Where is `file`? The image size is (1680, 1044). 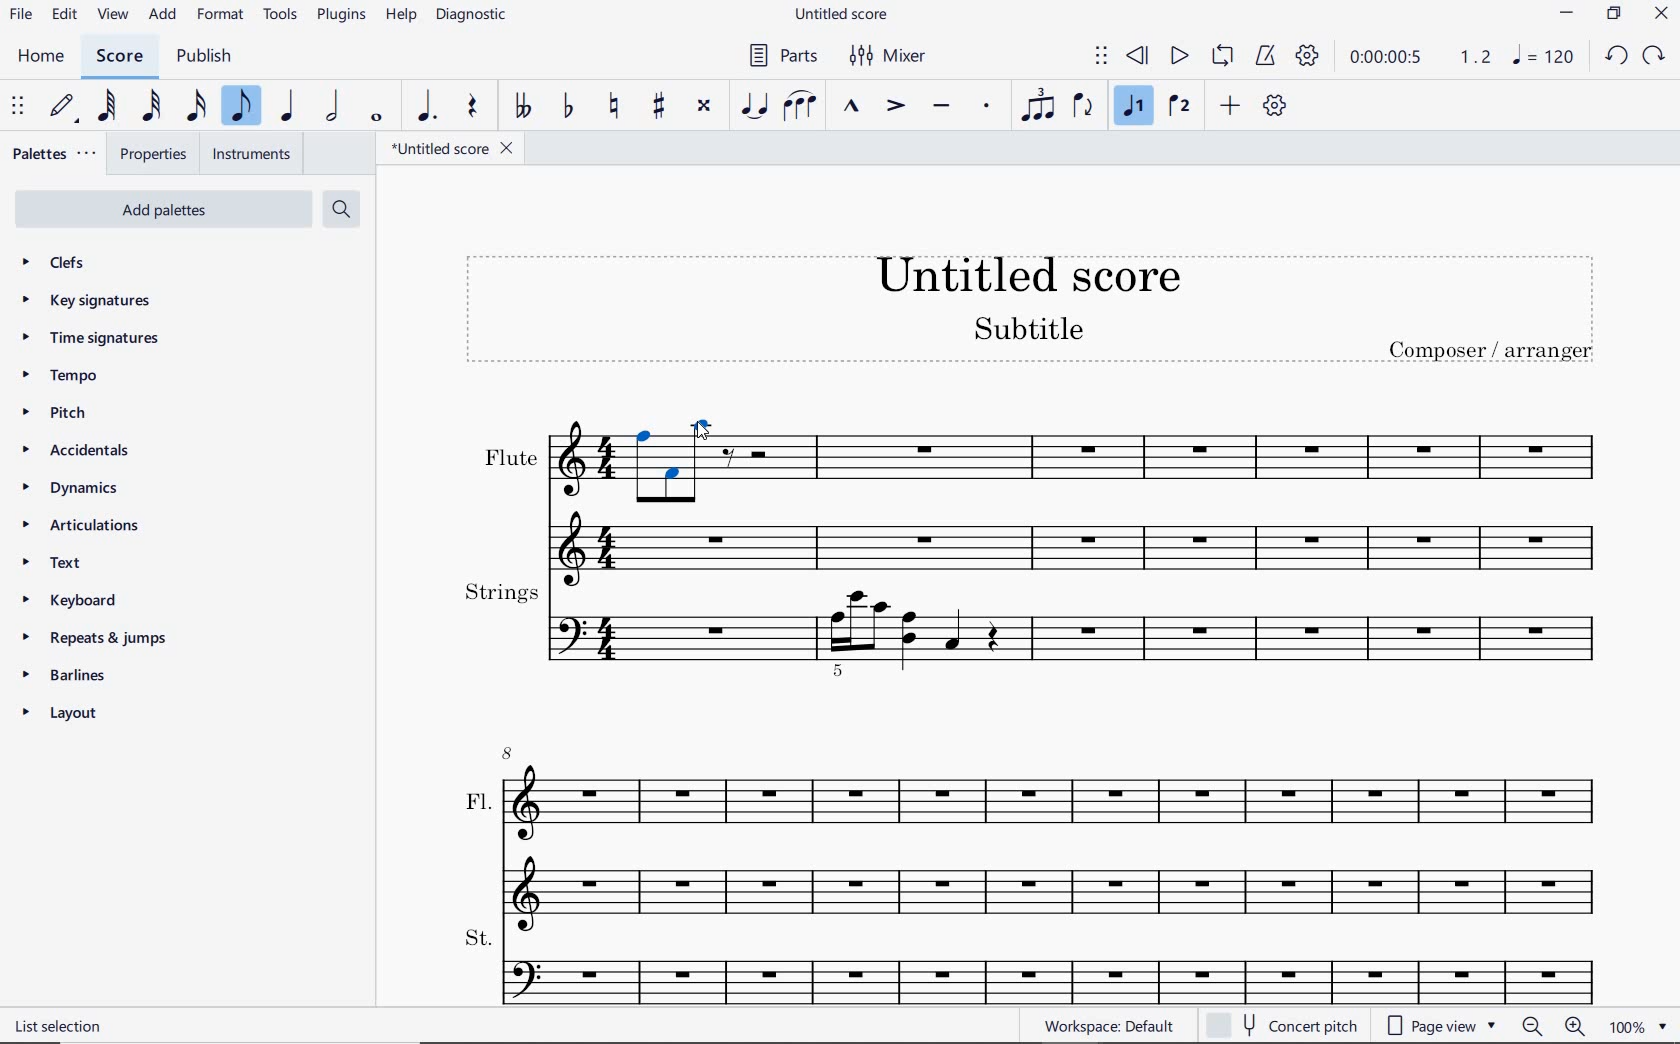 file is located at coordinates (19, 16).